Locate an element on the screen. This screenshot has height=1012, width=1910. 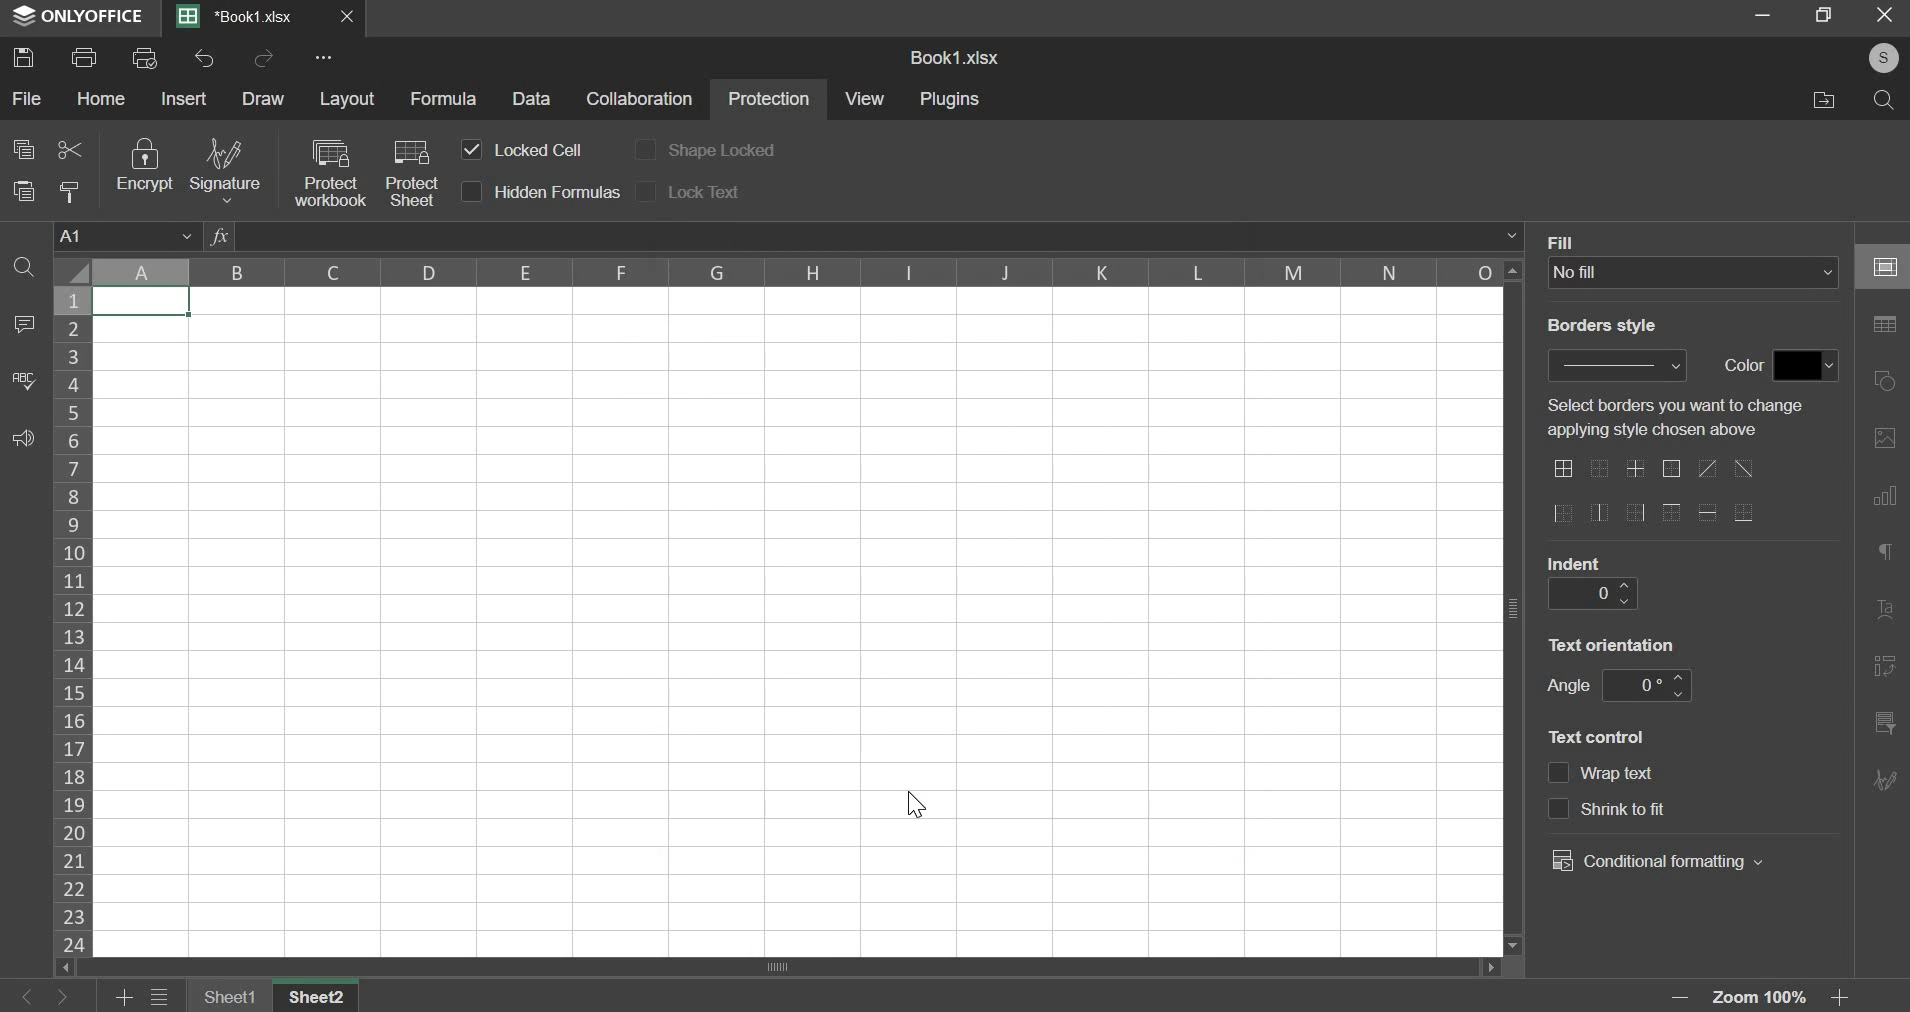
sheet is located at coordinates (232, 996).